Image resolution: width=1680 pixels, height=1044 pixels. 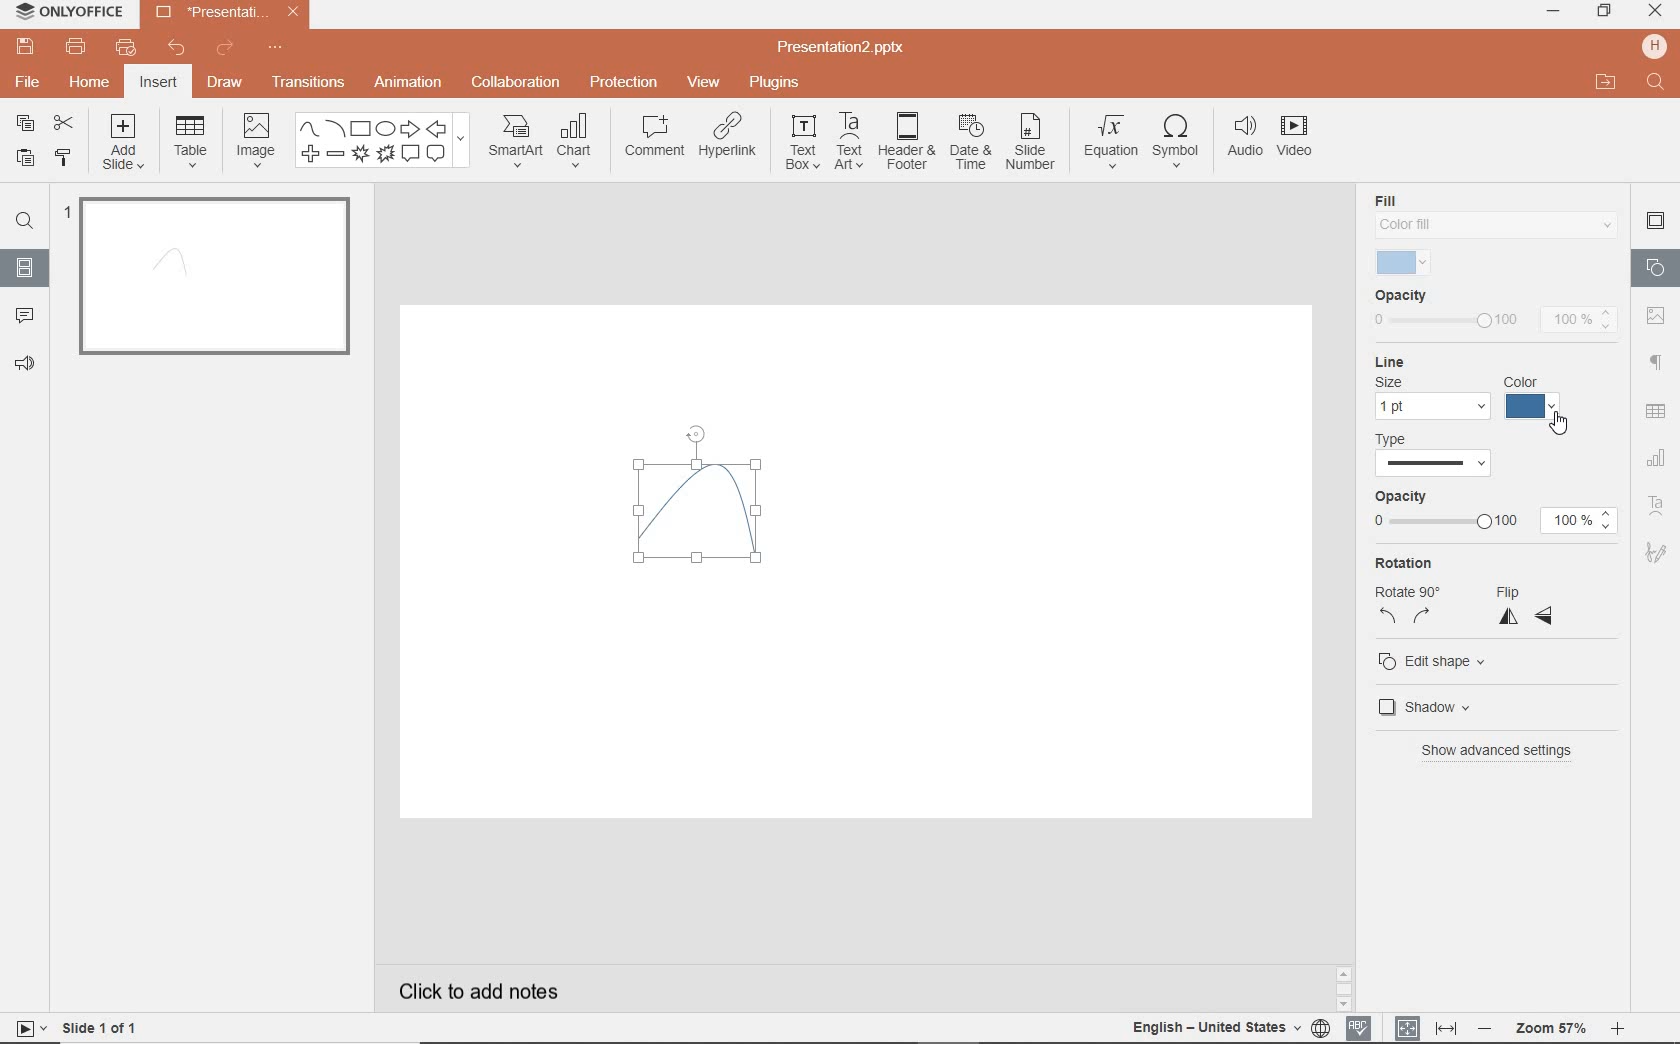 What do you see at coordinates (29, 48) in the screenshot?
I see `SAVE` at bounding box center [29, 48].